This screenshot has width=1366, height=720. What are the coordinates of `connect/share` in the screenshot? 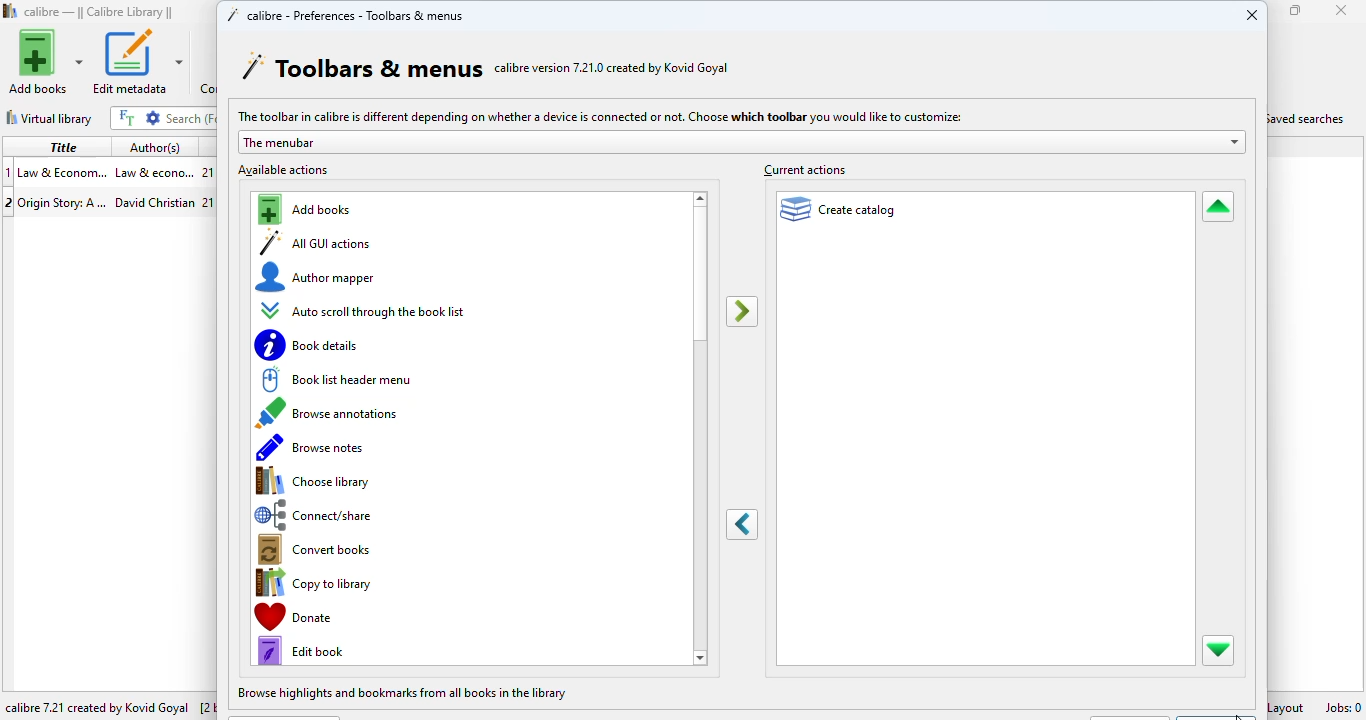 It's located at (320, 515).